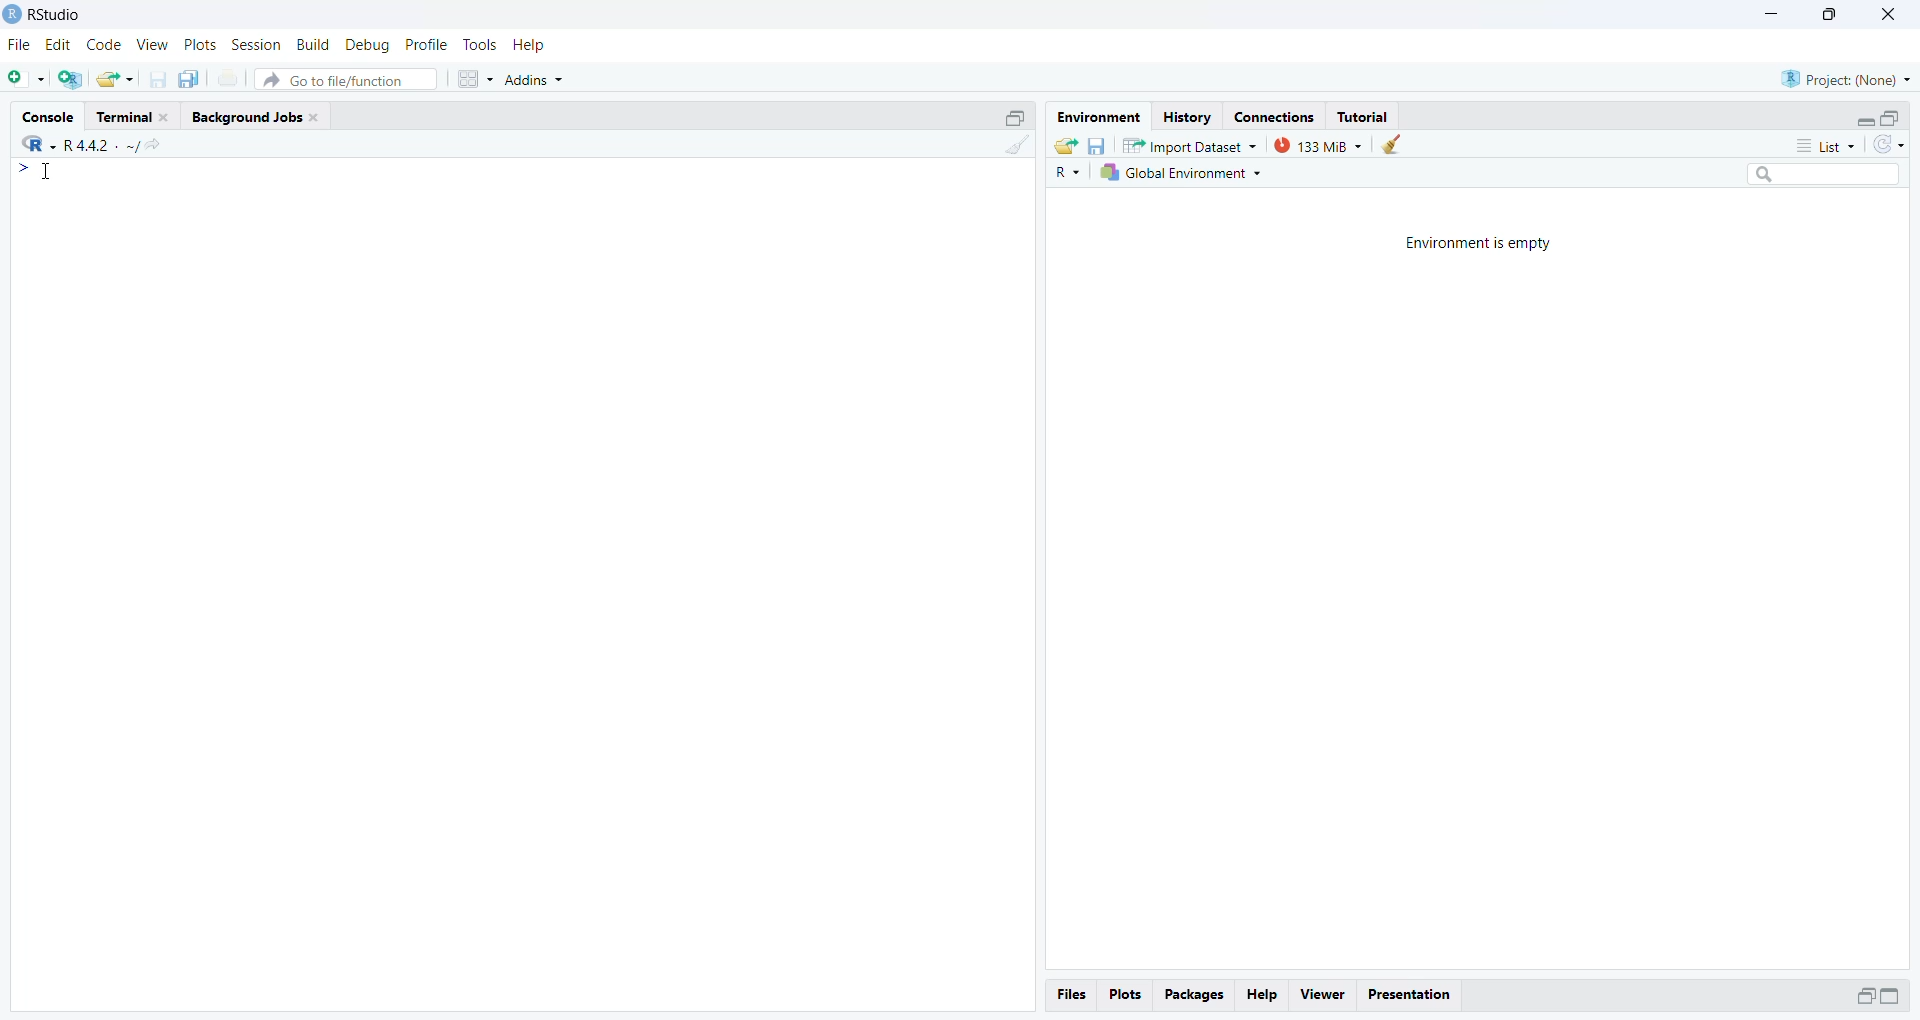 The image size is (1920, 1020). I want to click on Maximize, so click(1891, 119).